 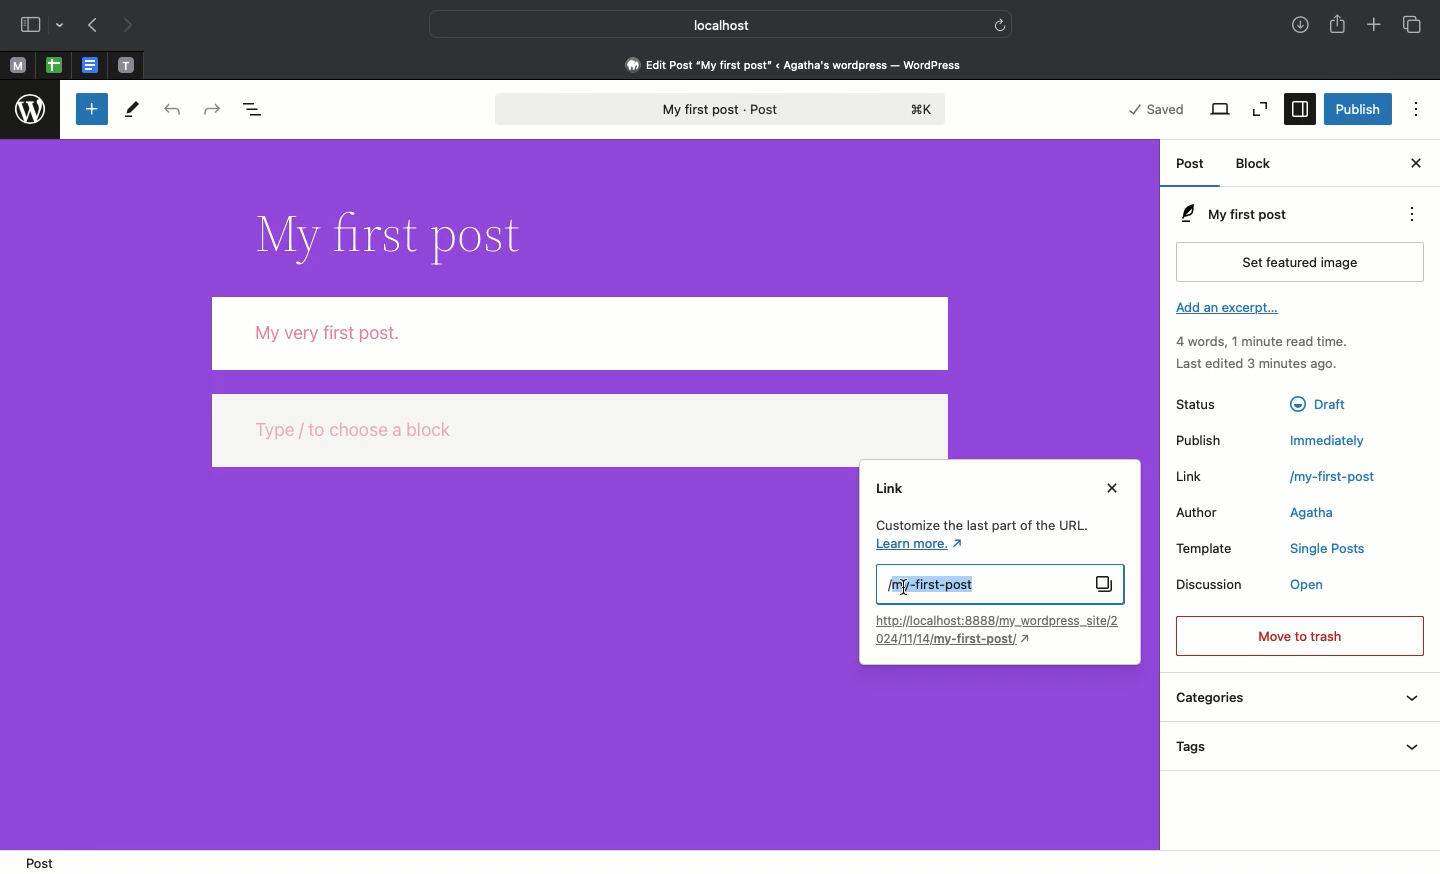 I want to click on Author, so click(x=1194, y=512).